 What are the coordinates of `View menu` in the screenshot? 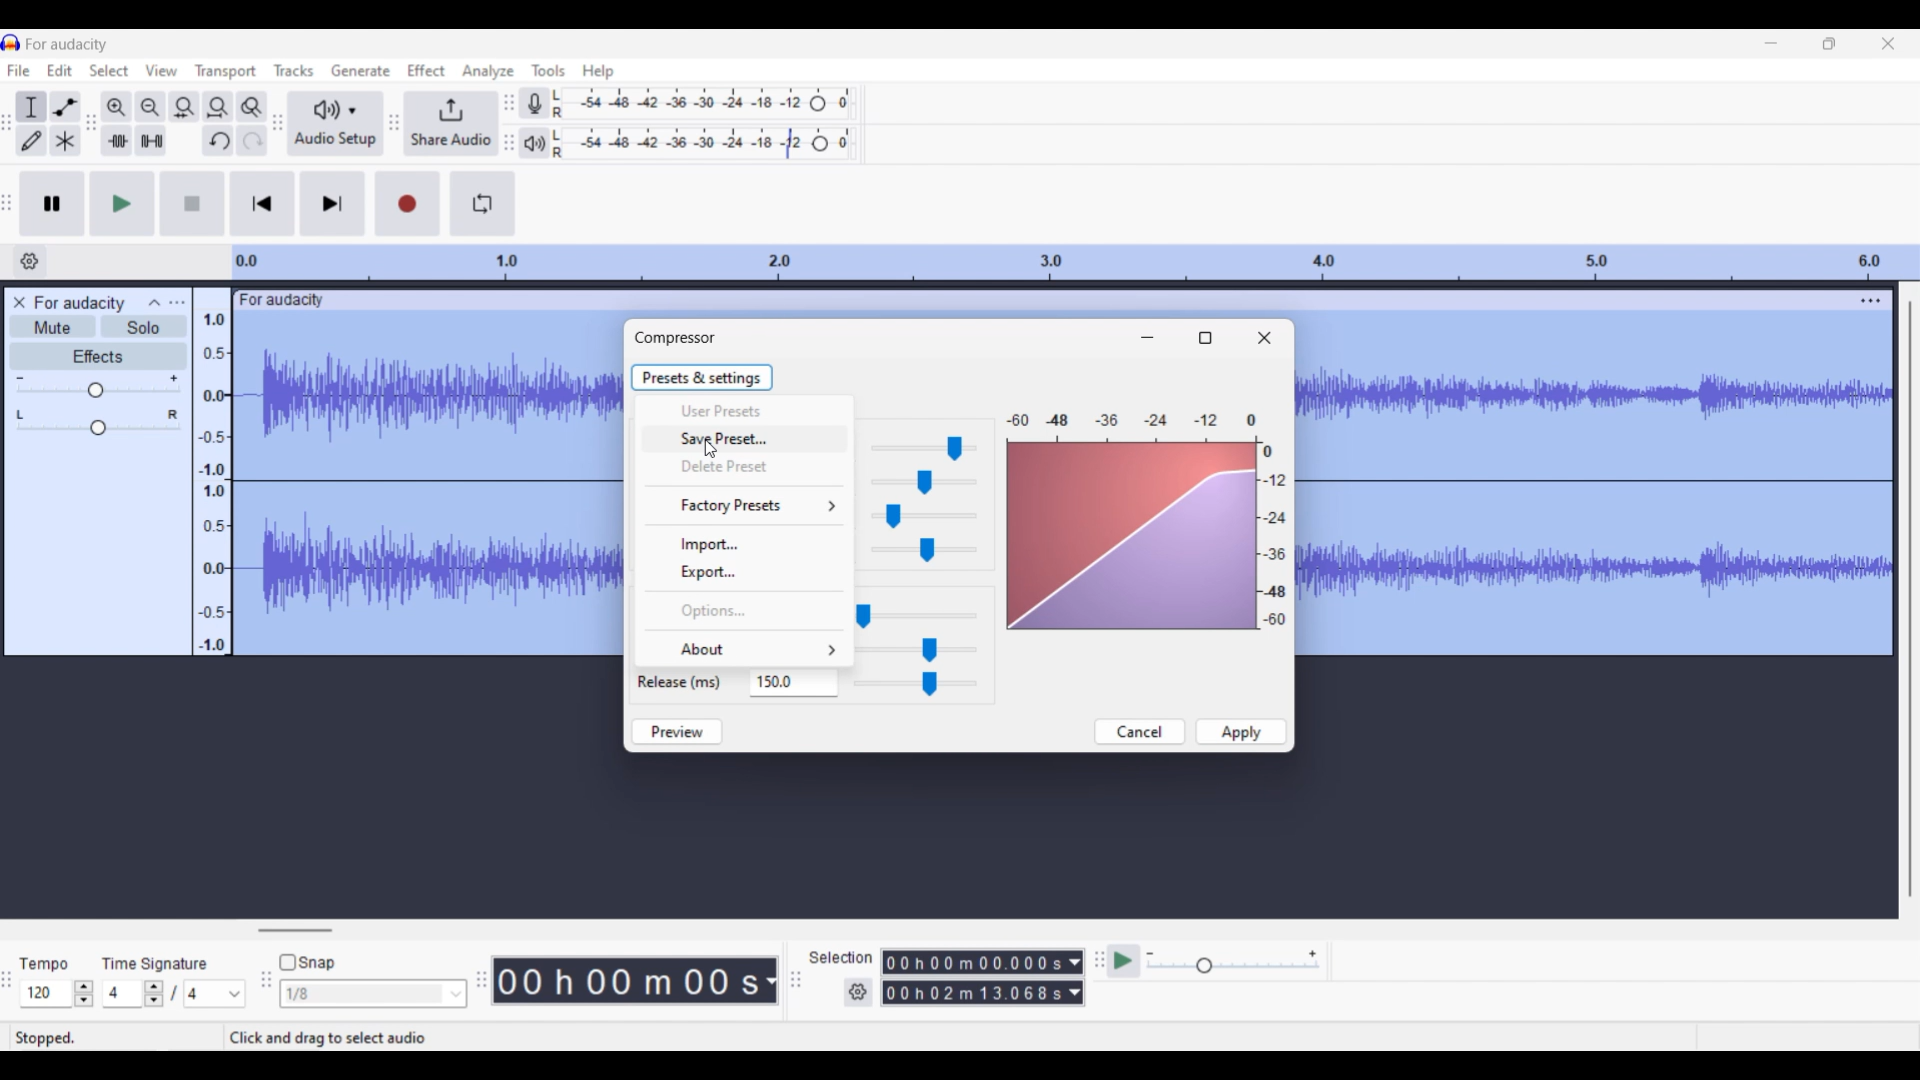 It's located at (161, 70).